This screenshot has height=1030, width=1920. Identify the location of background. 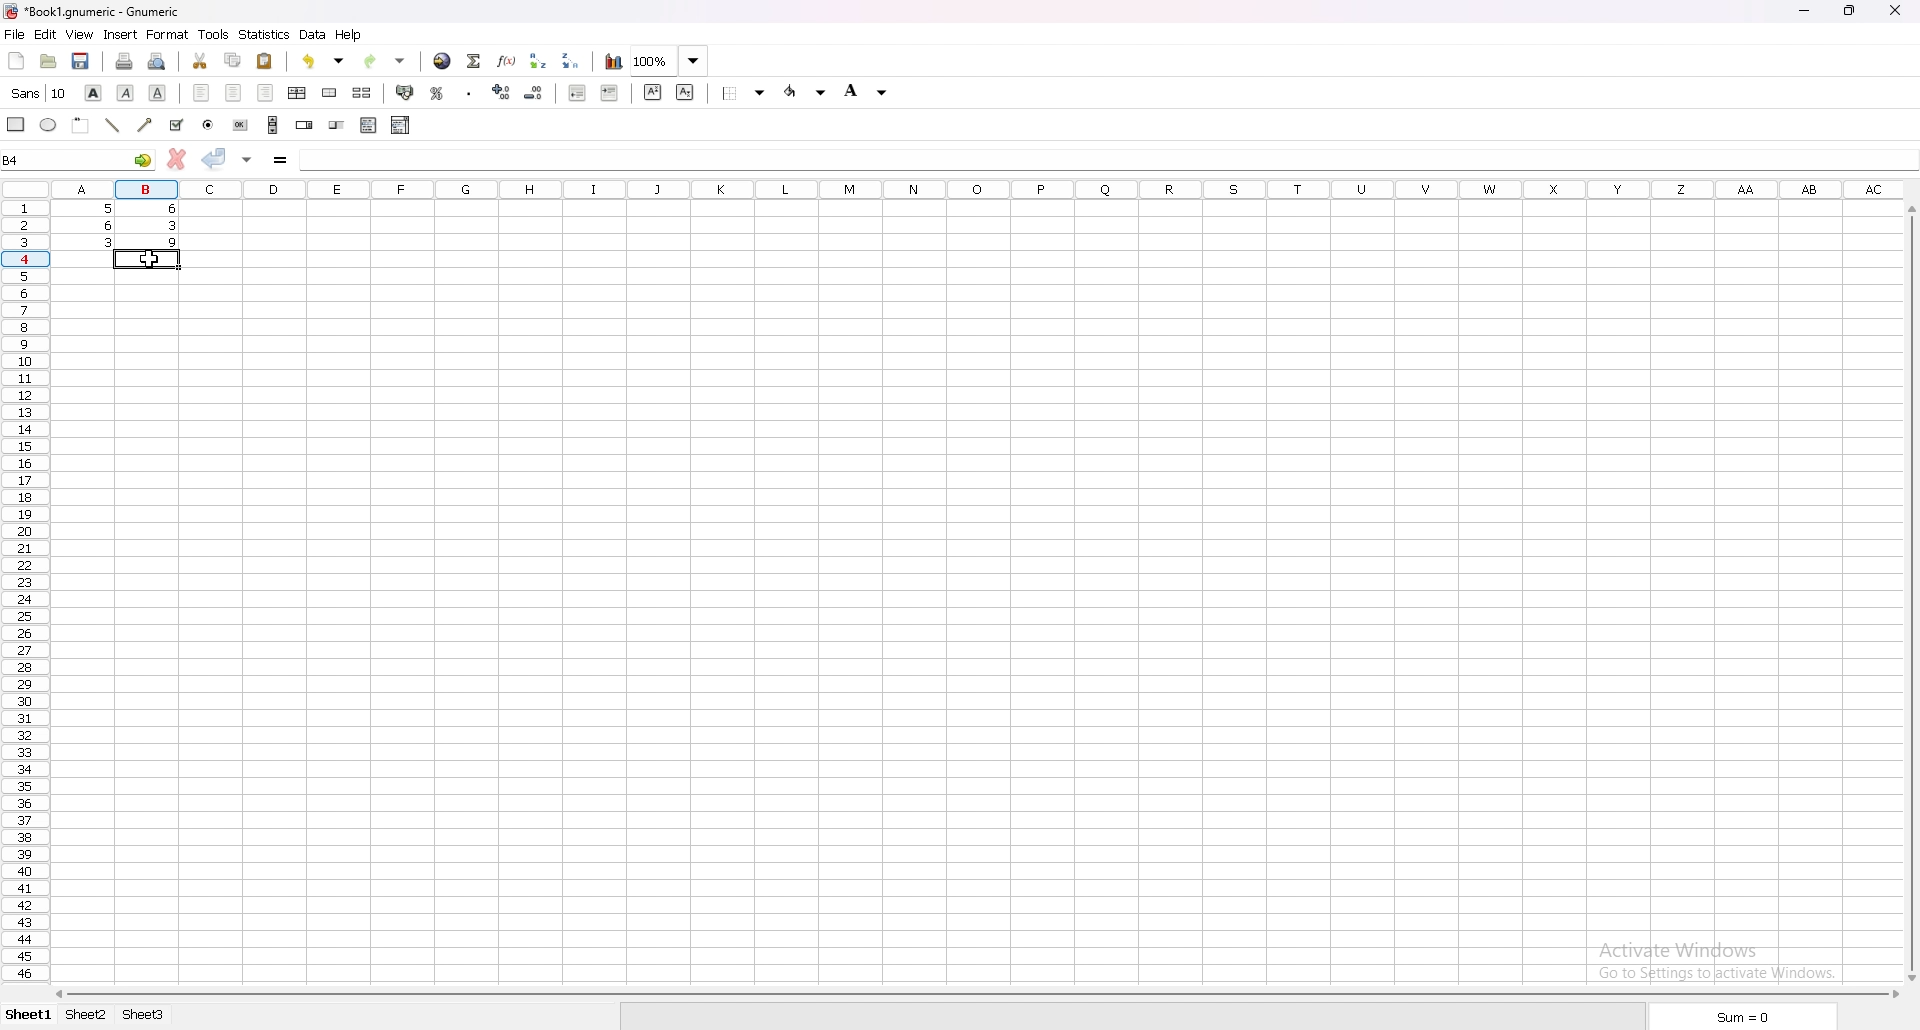
(806, 91).